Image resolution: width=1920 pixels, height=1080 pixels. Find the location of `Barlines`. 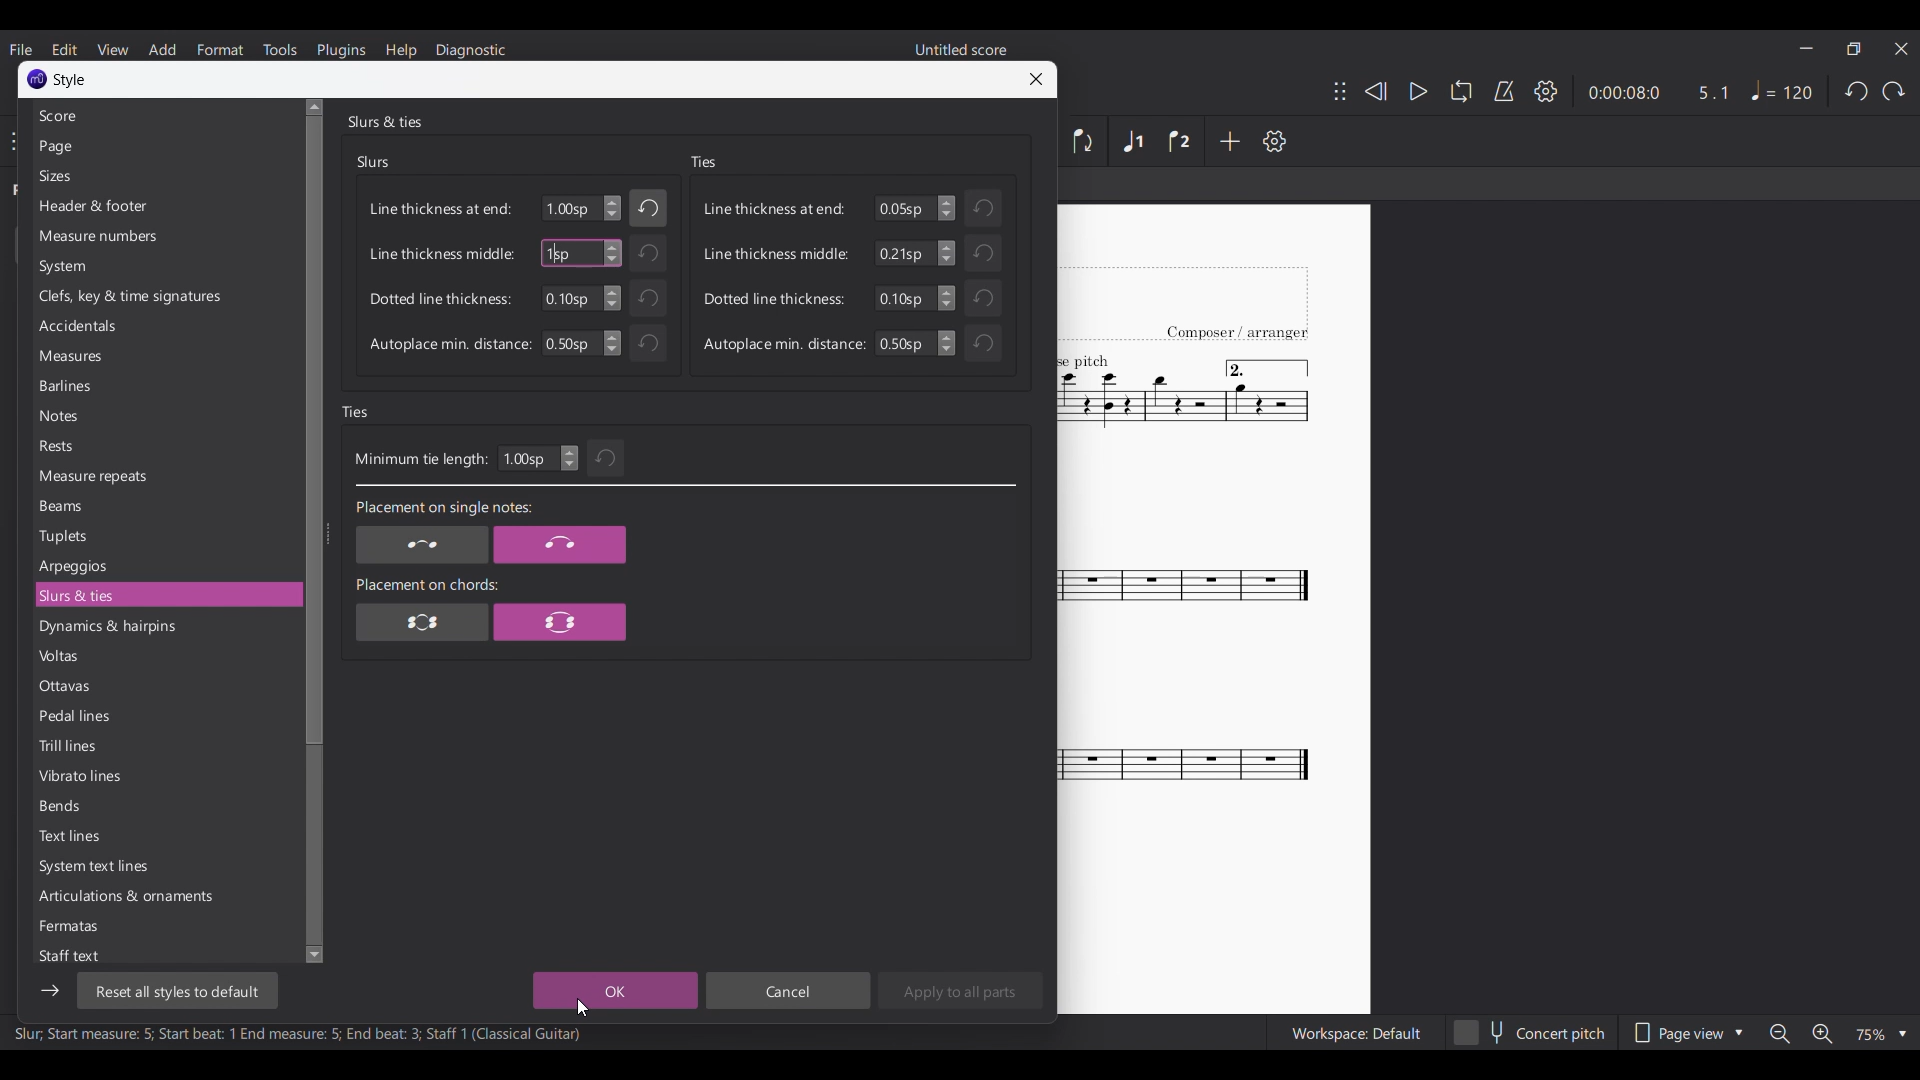

Barlines is located at coordinates (165, 385).